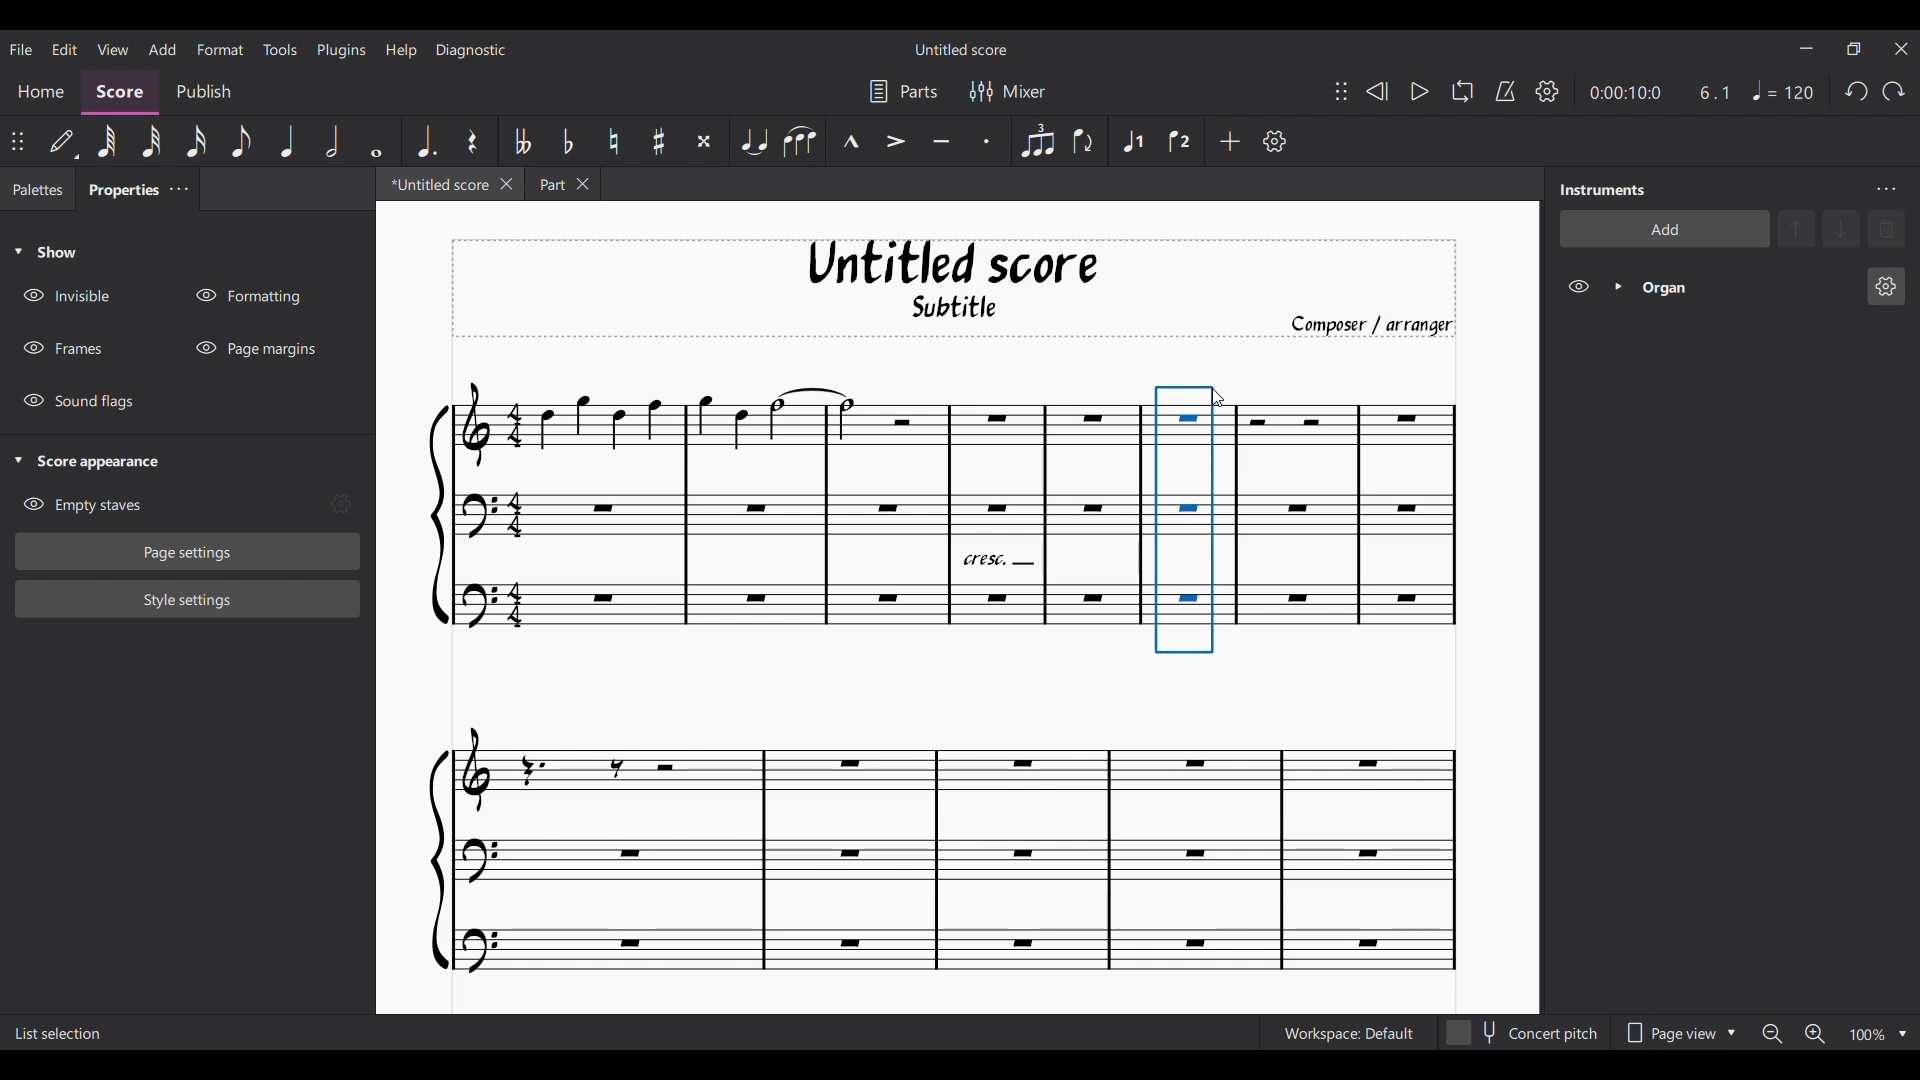  I want to click on Play, so click(1420, 92).